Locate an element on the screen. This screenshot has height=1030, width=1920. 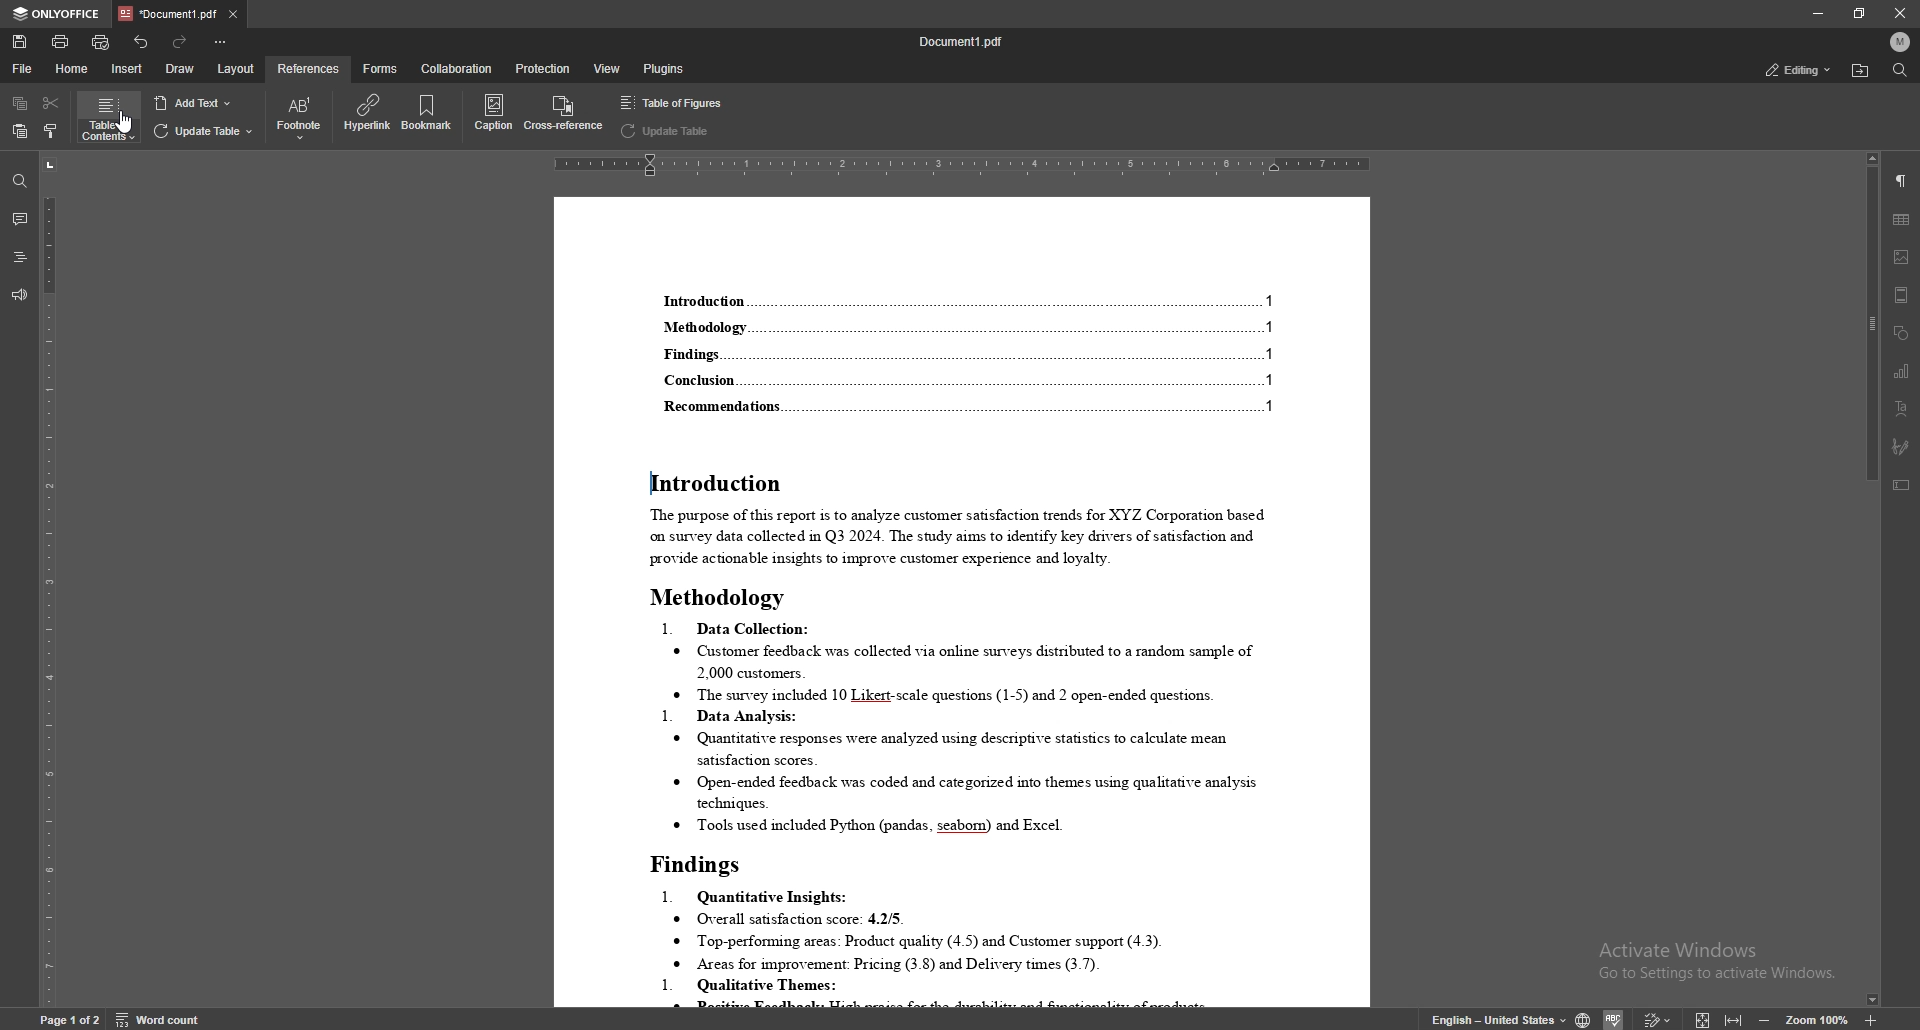
header/footer is located at coordinates (1903, 295).